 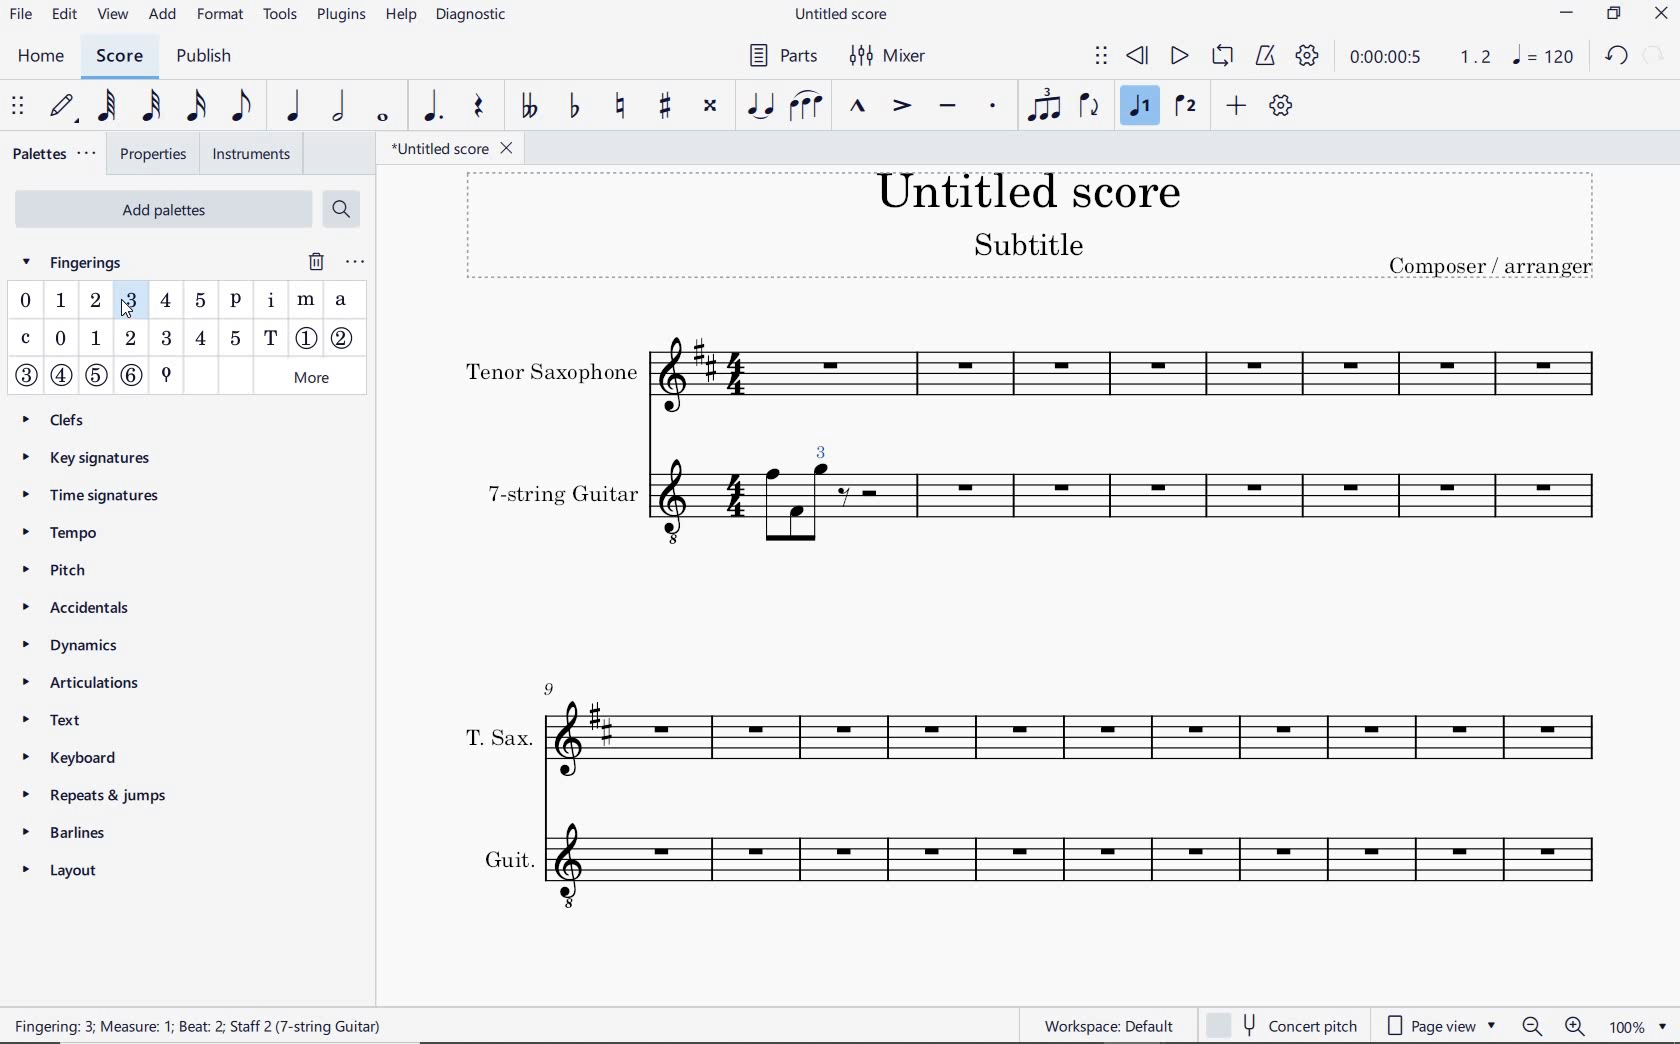 I want to click on CUSTOMIZE TOOLBAR, so click(x=1280, y=105).